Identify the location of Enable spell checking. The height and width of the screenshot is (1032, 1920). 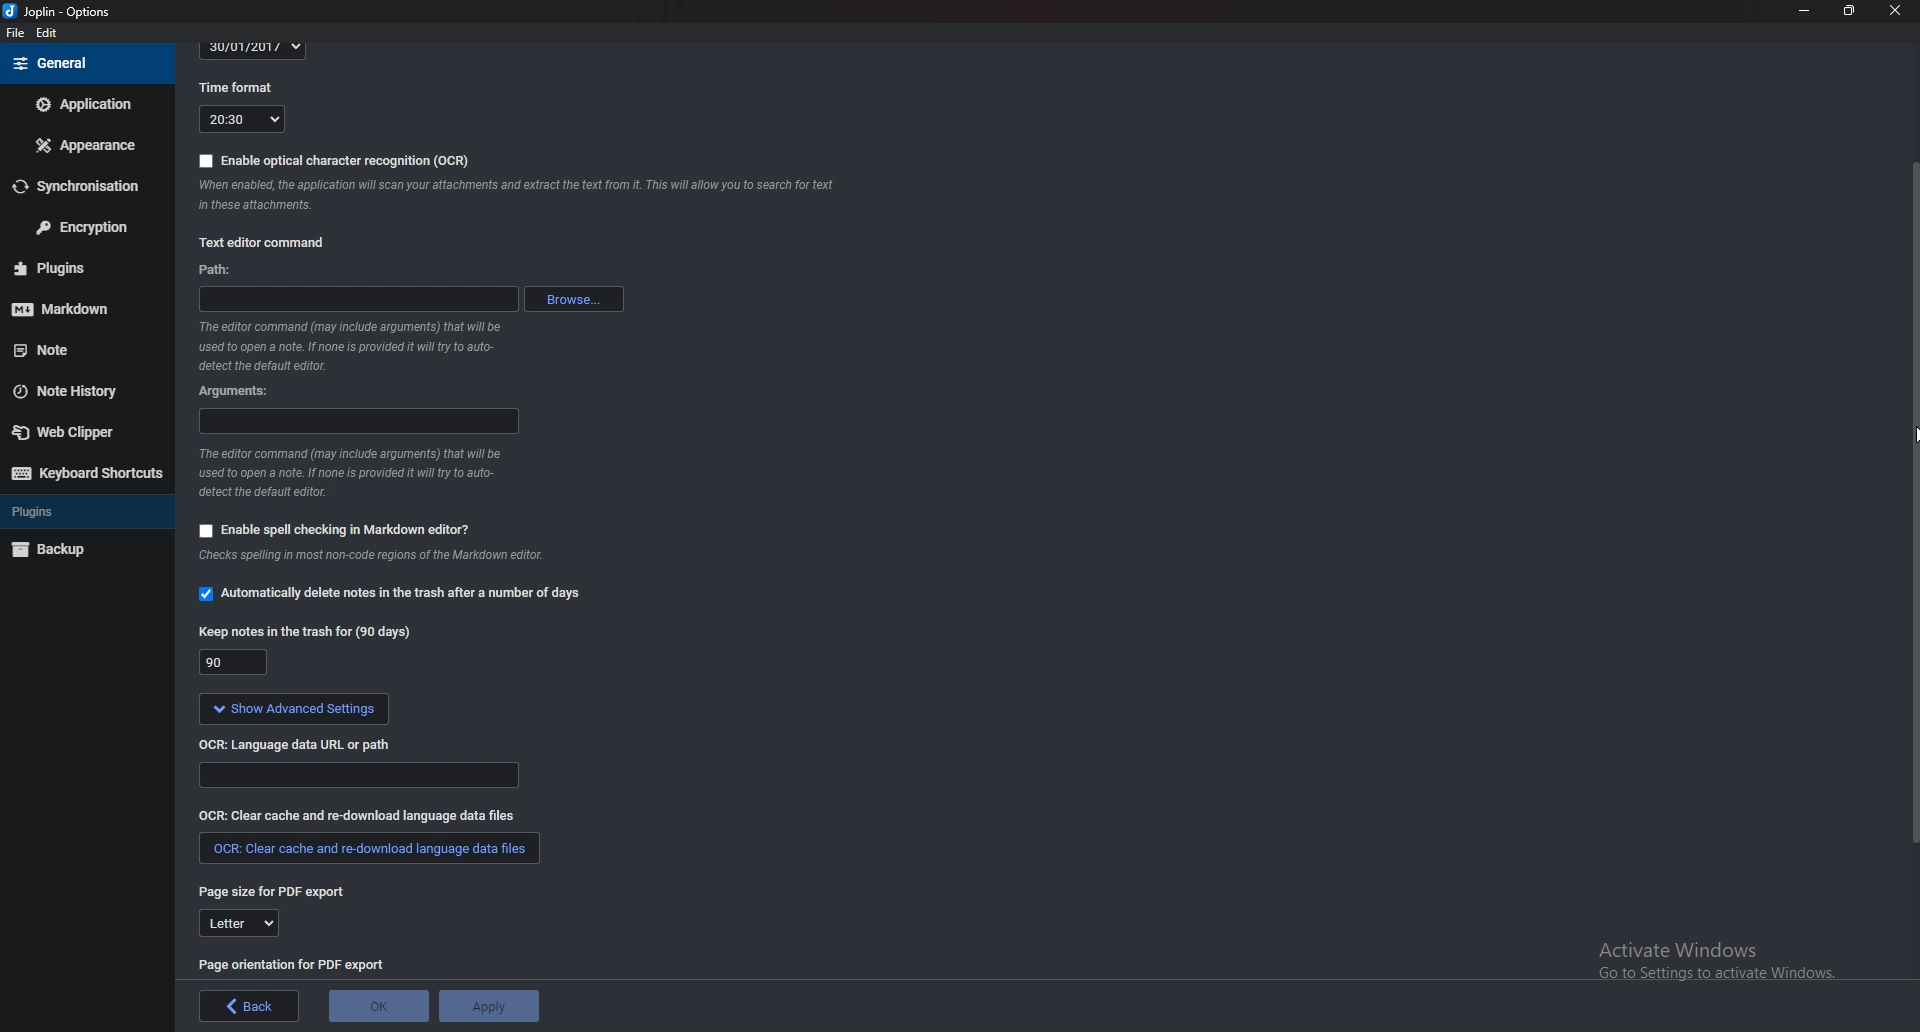
(334, 530).